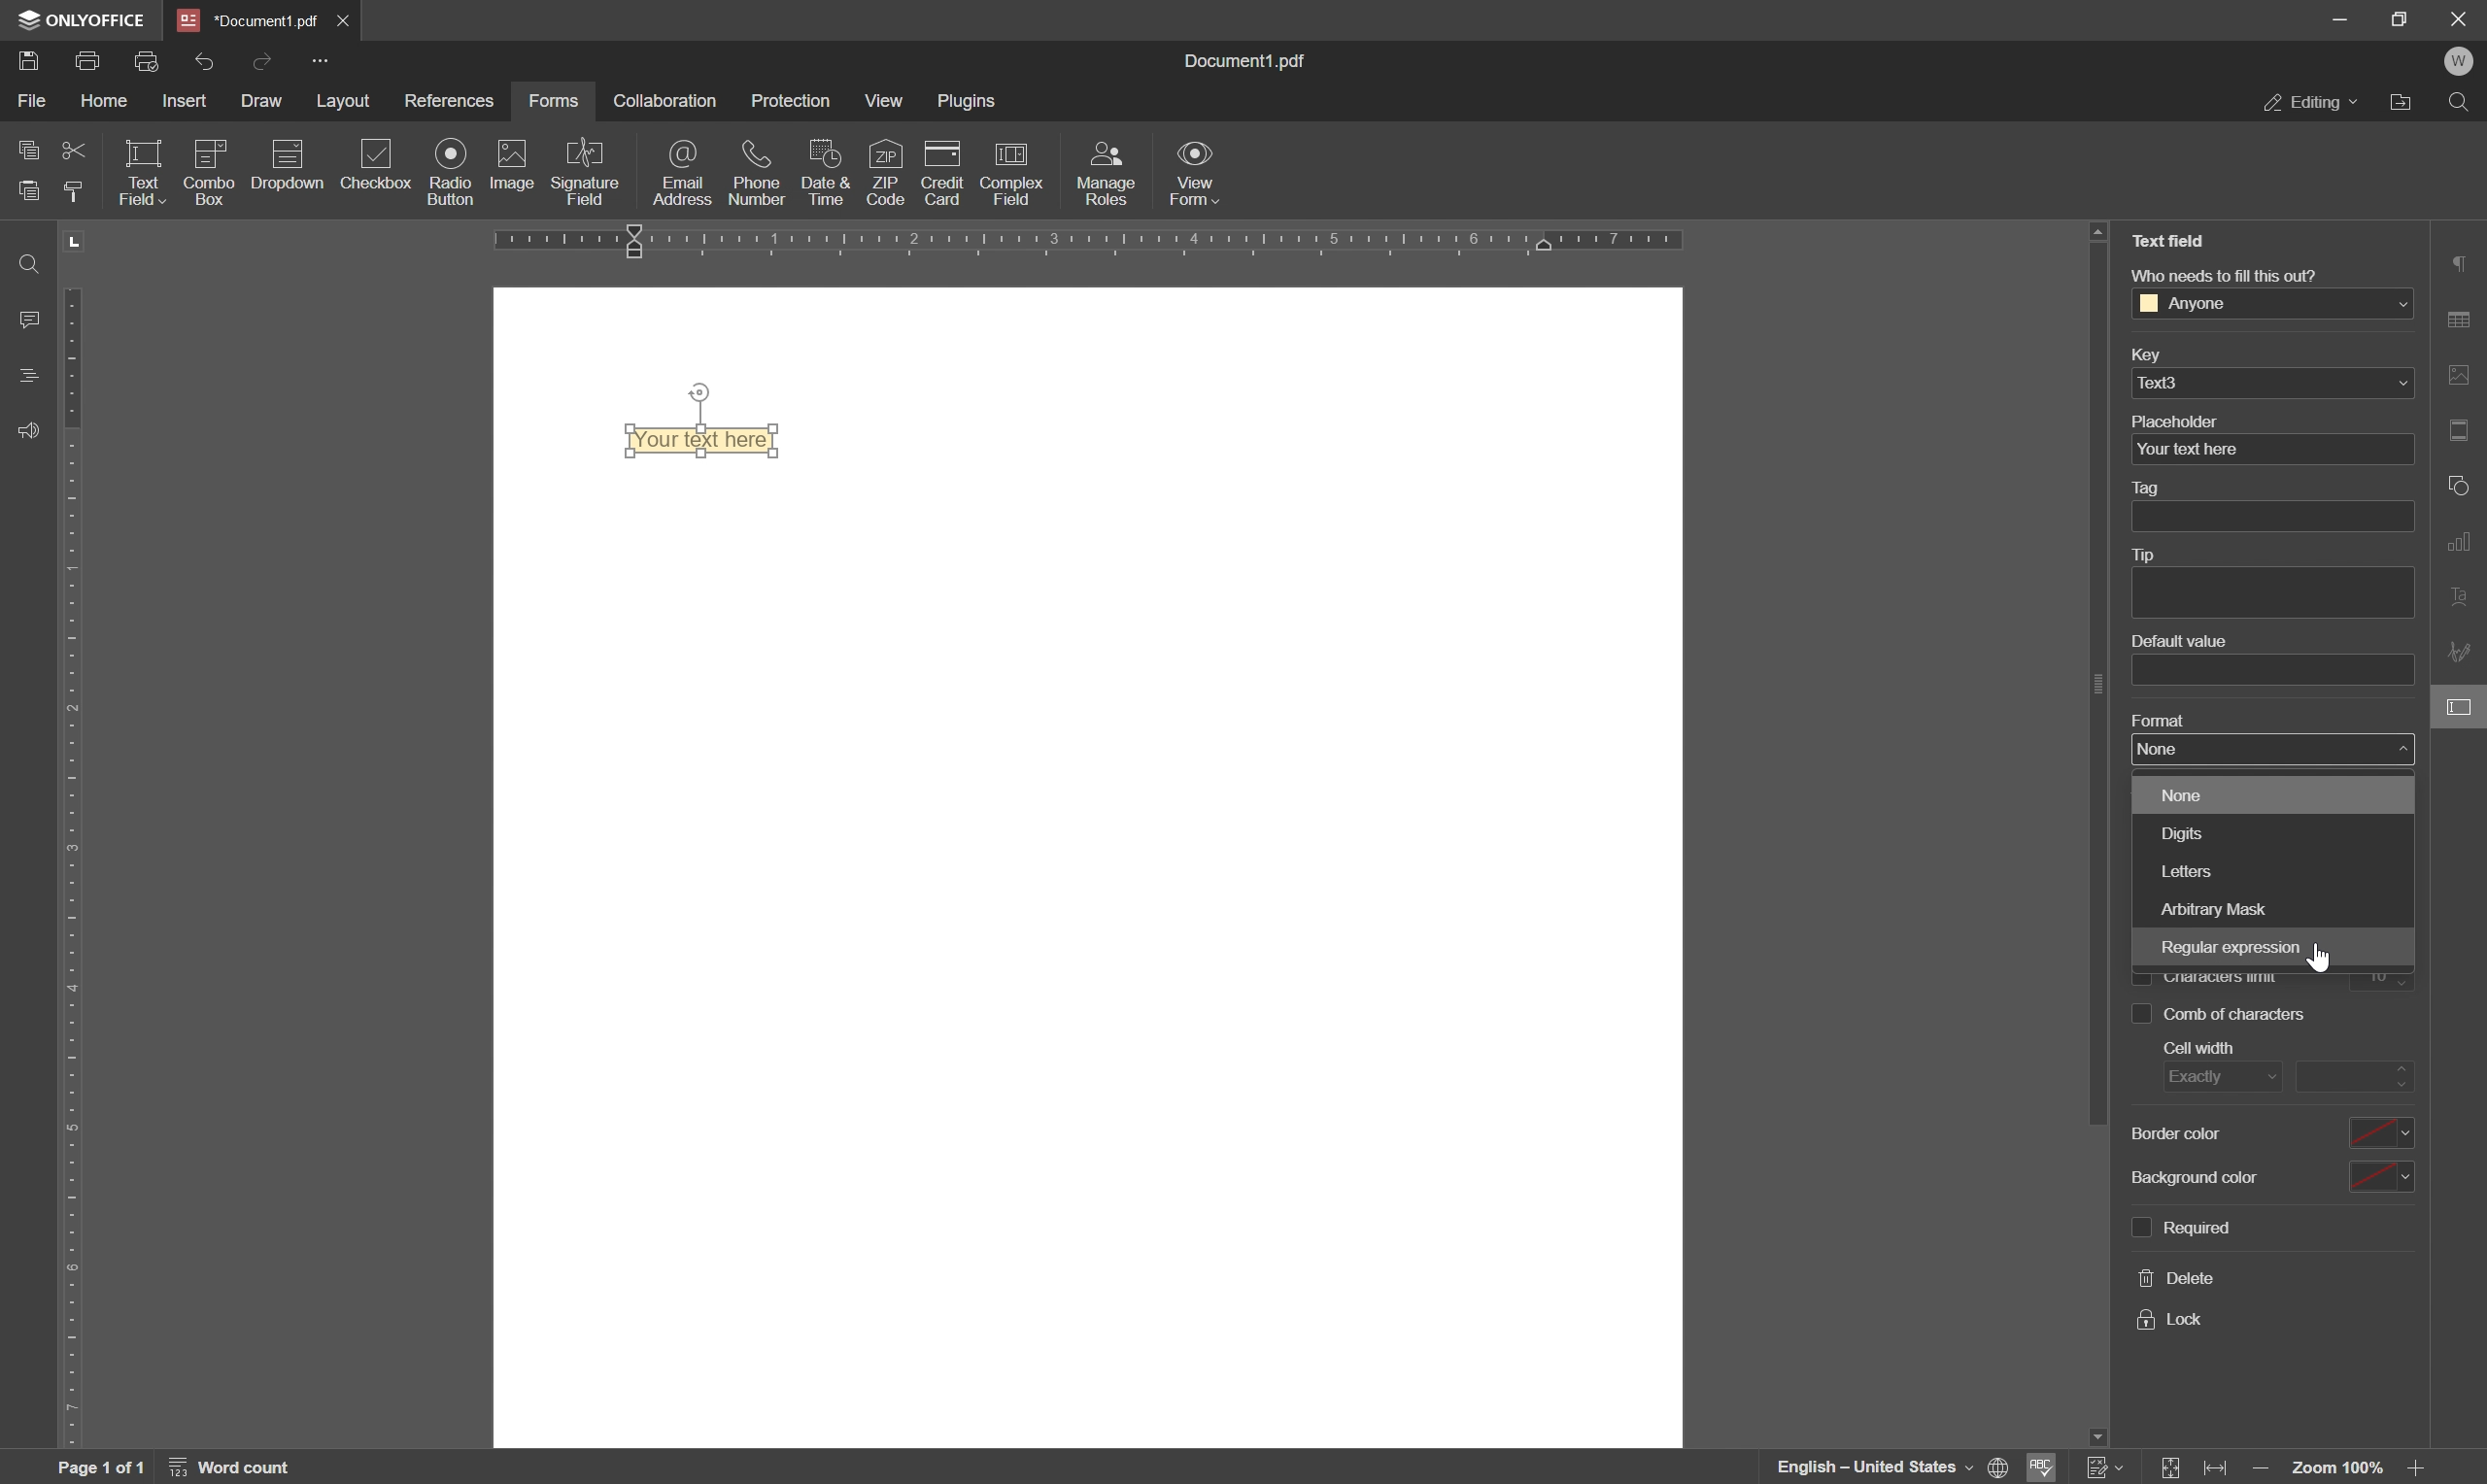  I want to click on manage roles, so click(1110, 172).